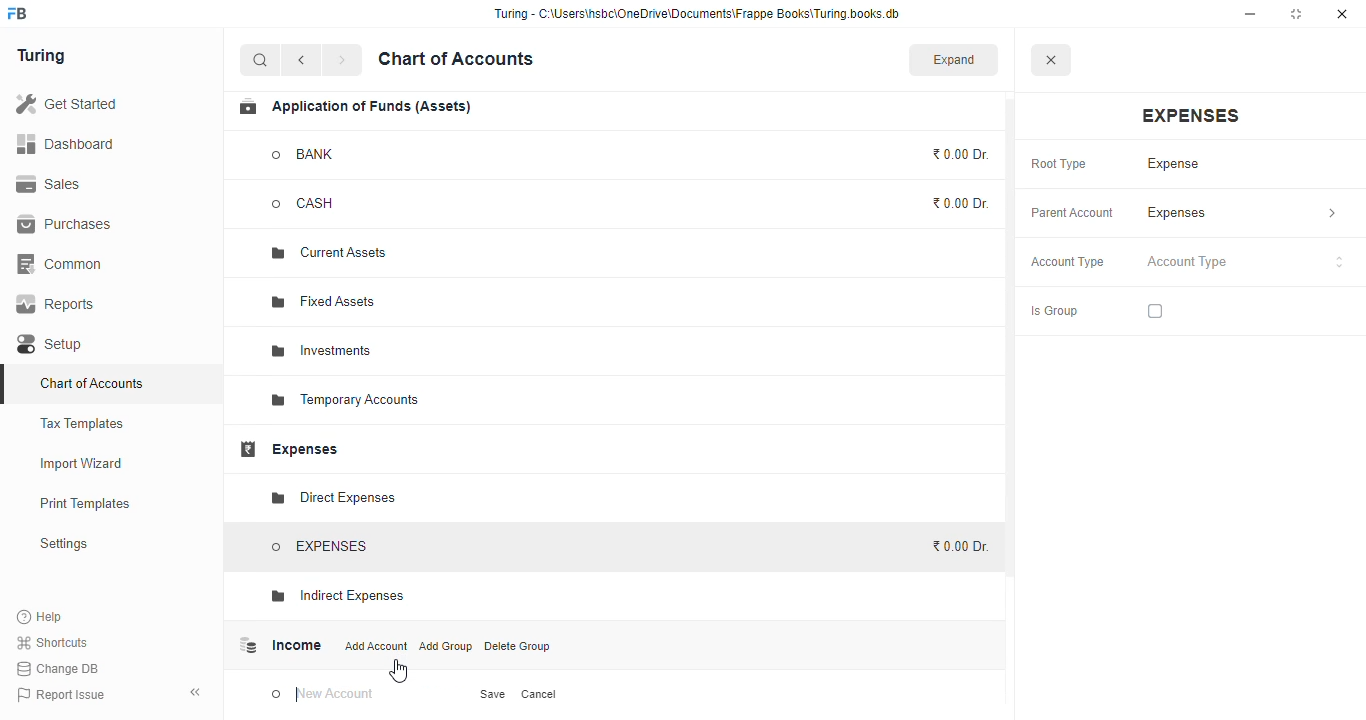 This screenshot has height=720, width=1366. I want to click on expenses, so click(1242, 213).